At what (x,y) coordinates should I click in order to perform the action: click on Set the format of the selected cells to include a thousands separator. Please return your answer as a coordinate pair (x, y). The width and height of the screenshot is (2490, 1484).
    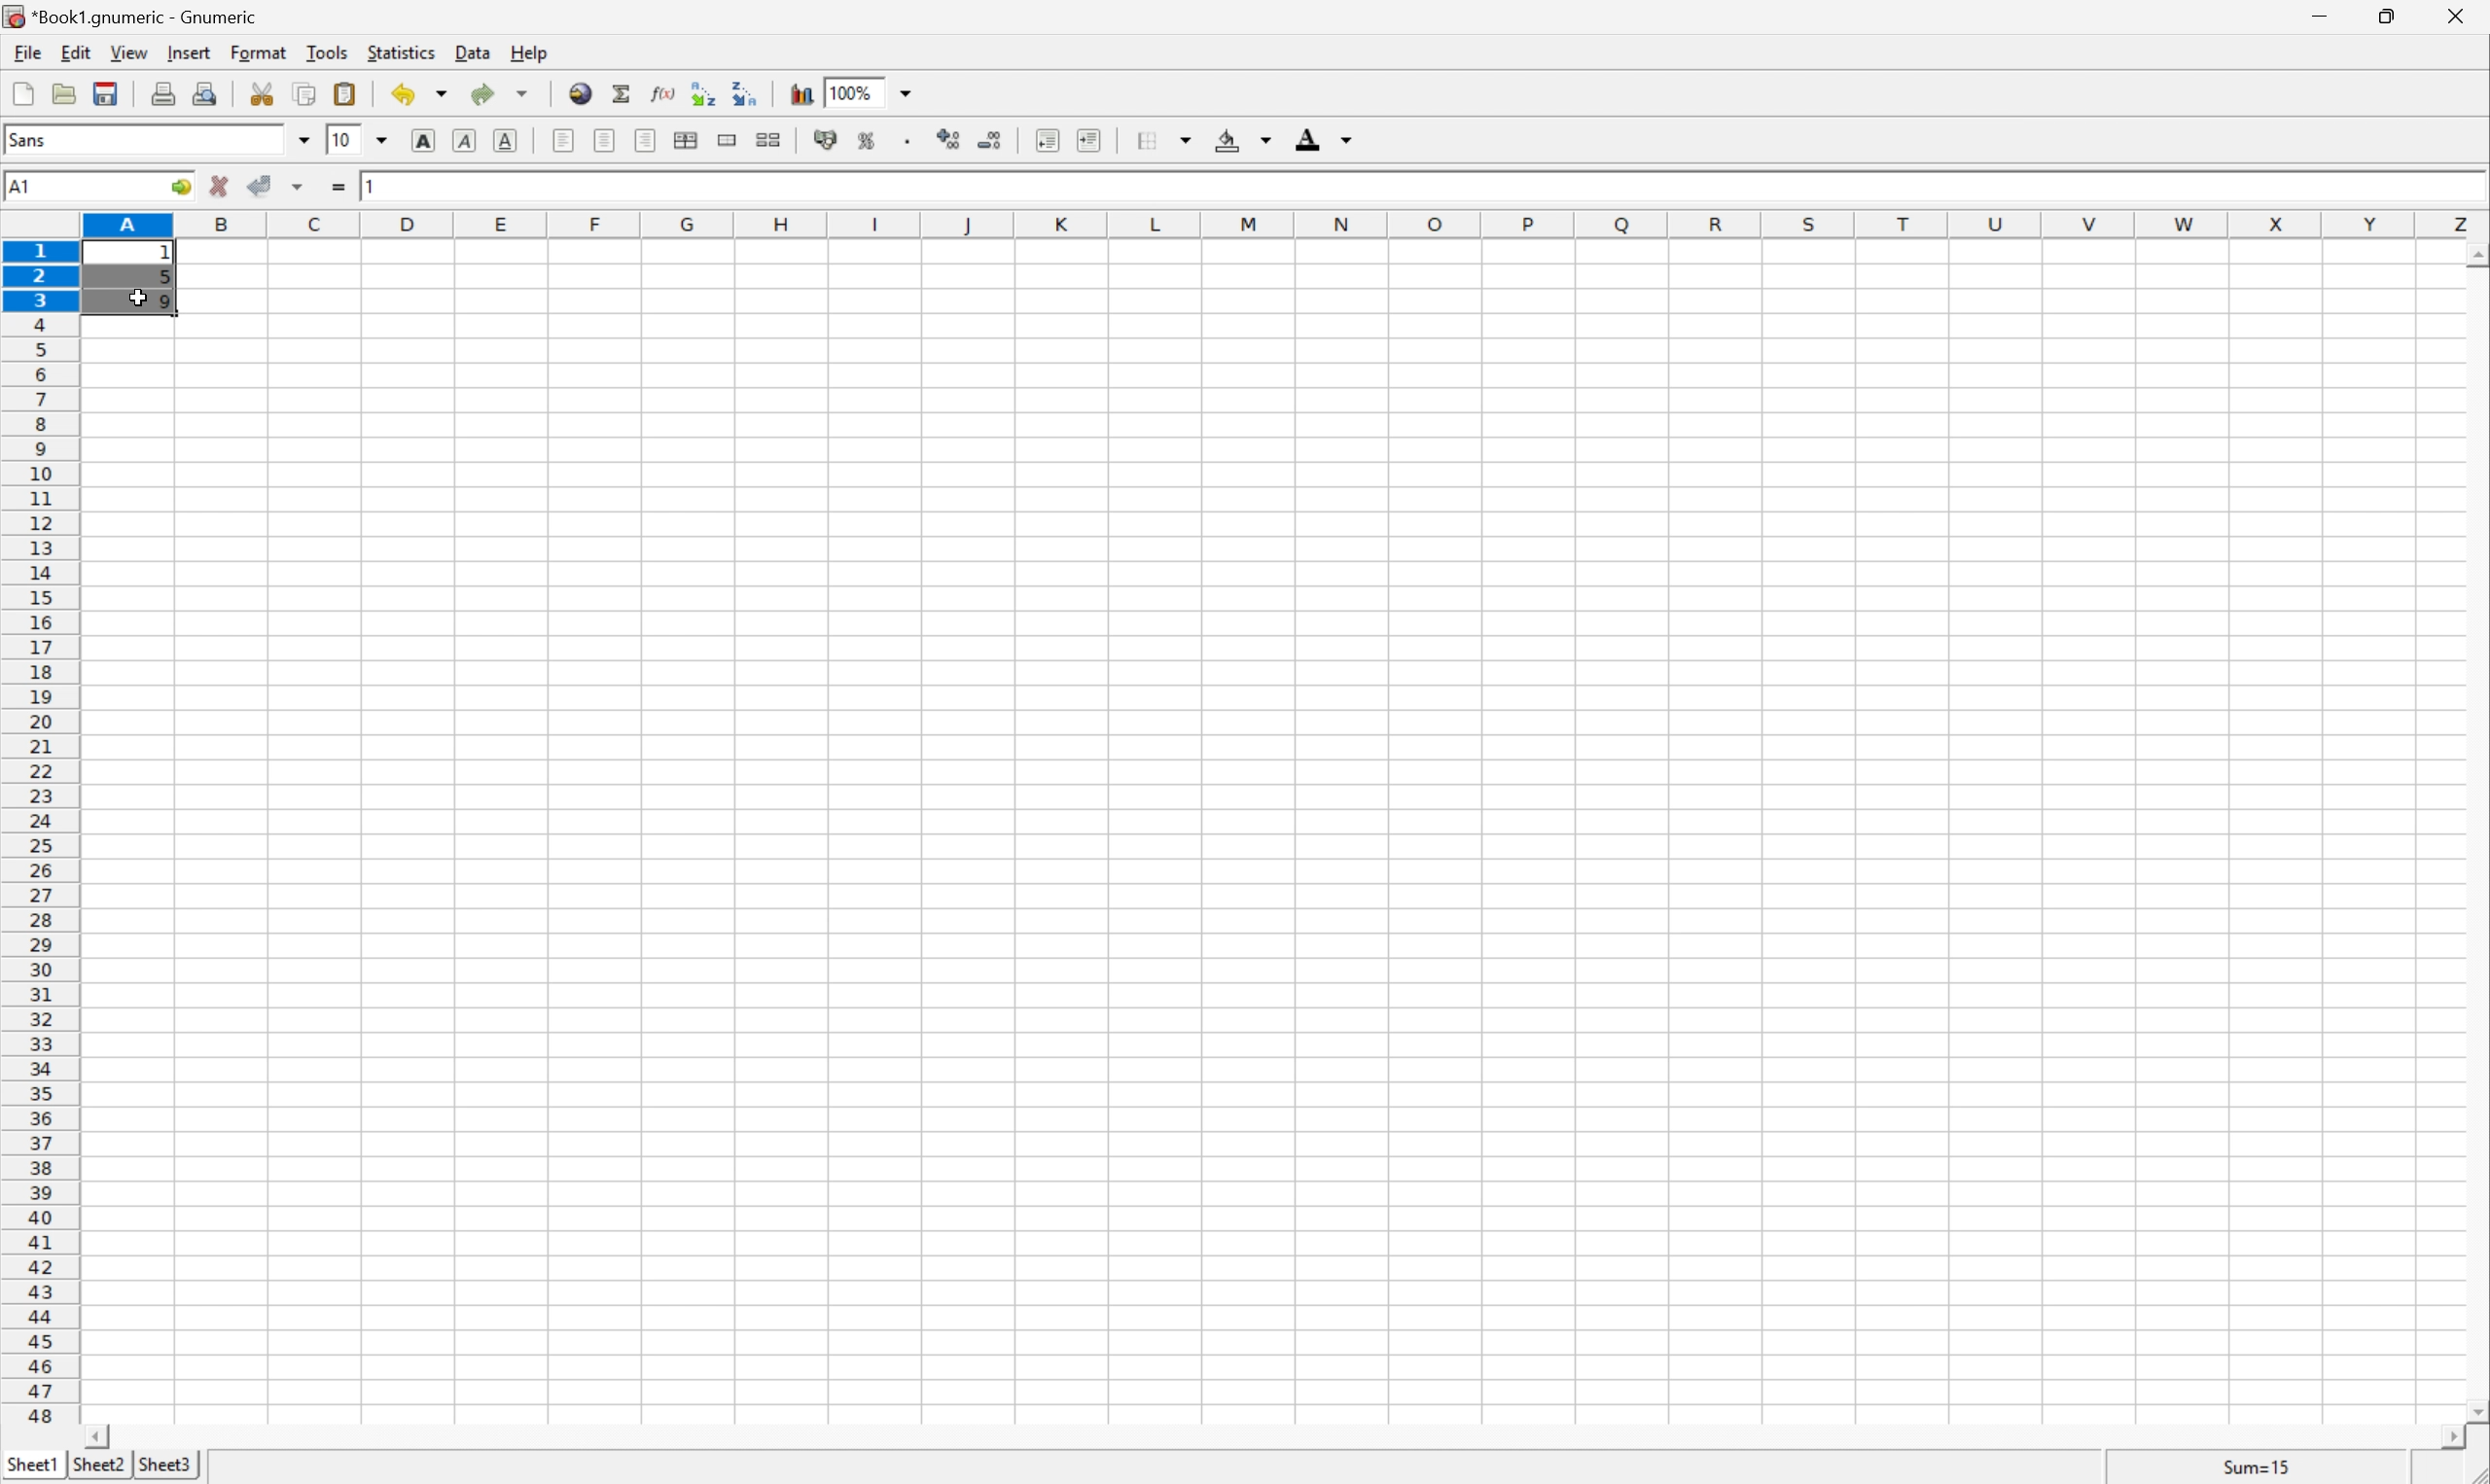
    Looking at the image, I should click on (911, 141).